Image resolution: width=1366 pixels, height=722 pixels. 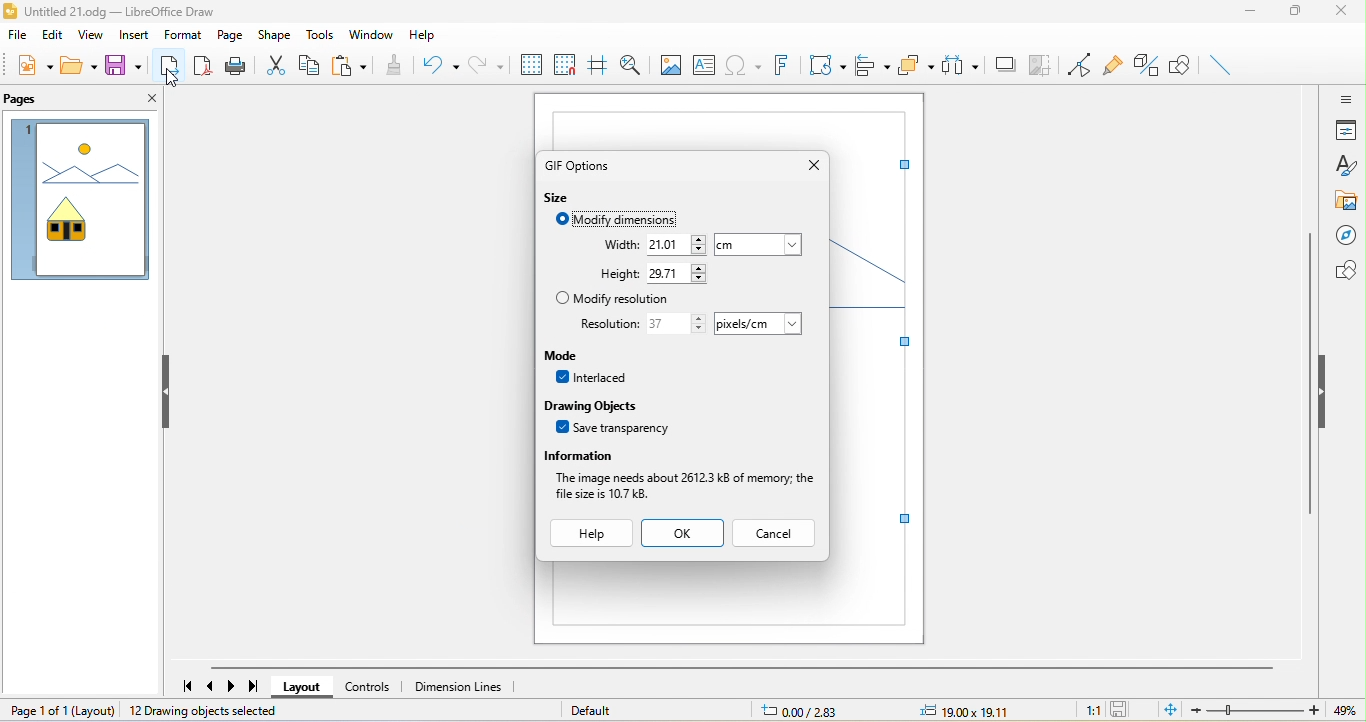 I want to click on help, so click(x=591, y=534).